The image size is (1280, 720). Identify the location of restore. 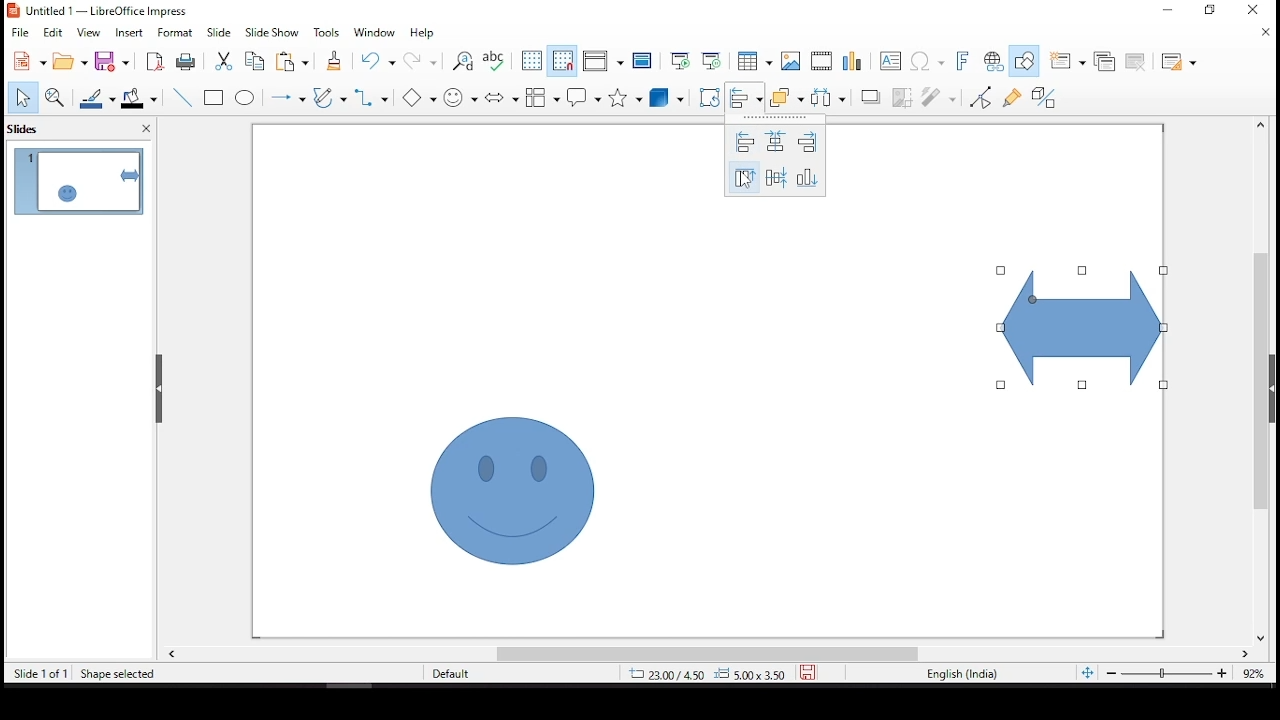
(1215, 14).